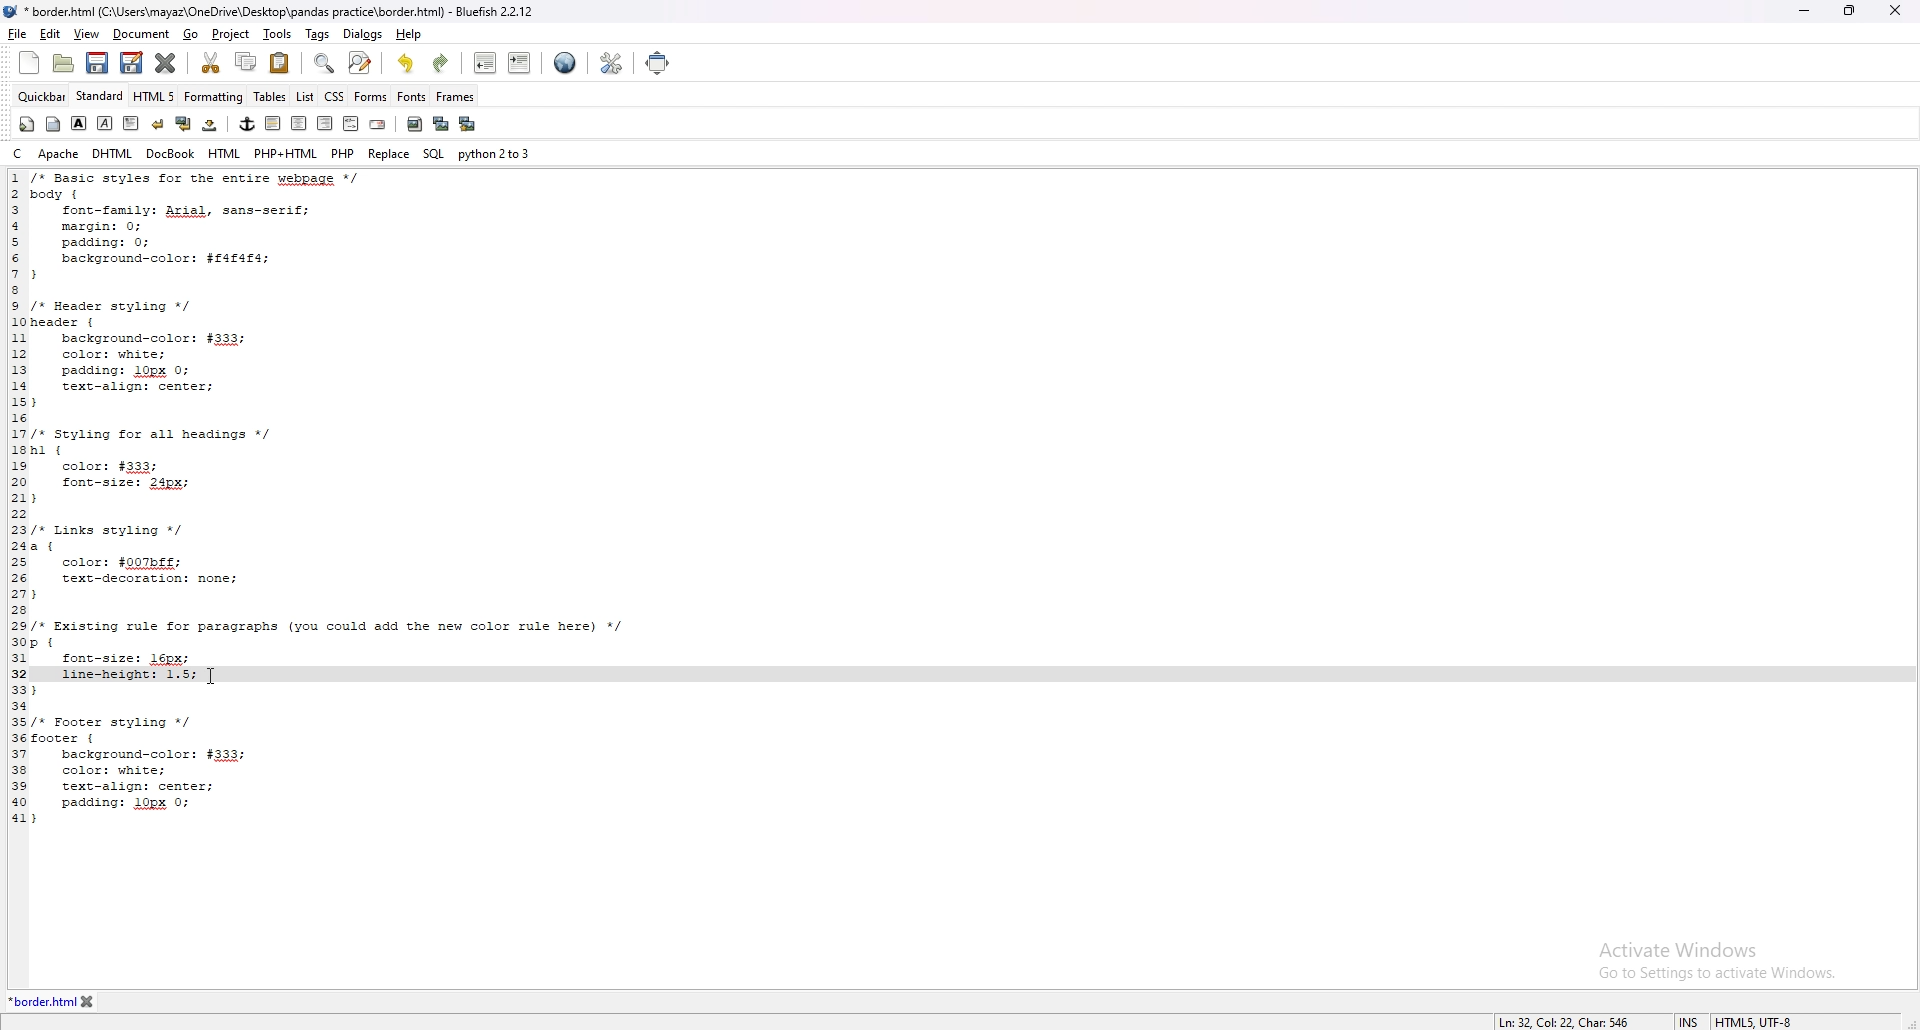 This screenshot has height=1030, width=1920. What do you see at coordinates (379, 123) in the screenshot?
I see `email` at bounding box center [379, 123].